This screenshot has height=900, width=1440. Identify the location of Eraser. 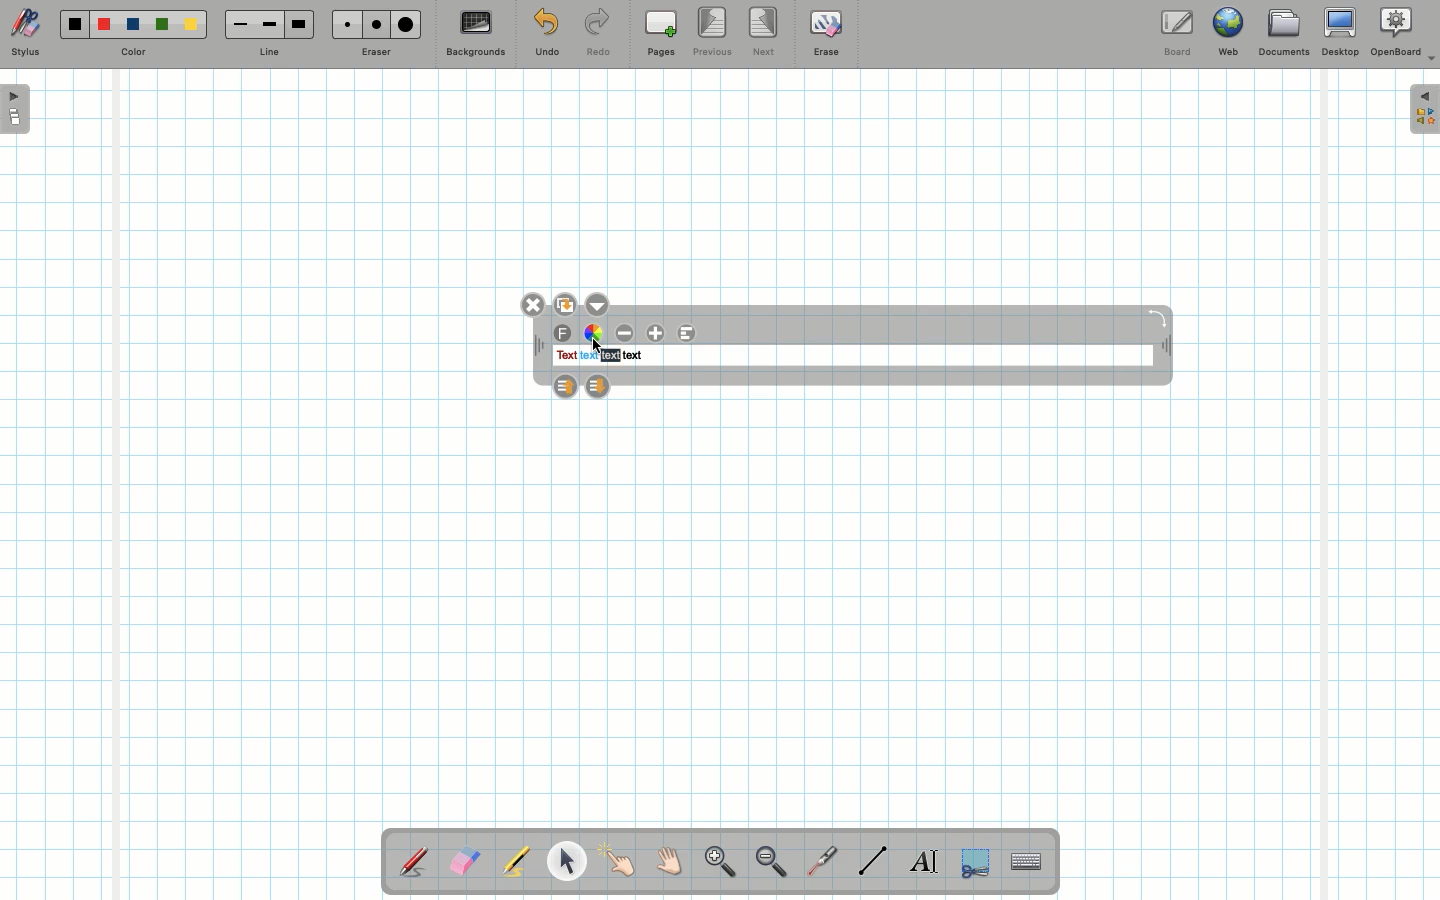
(464, 863).